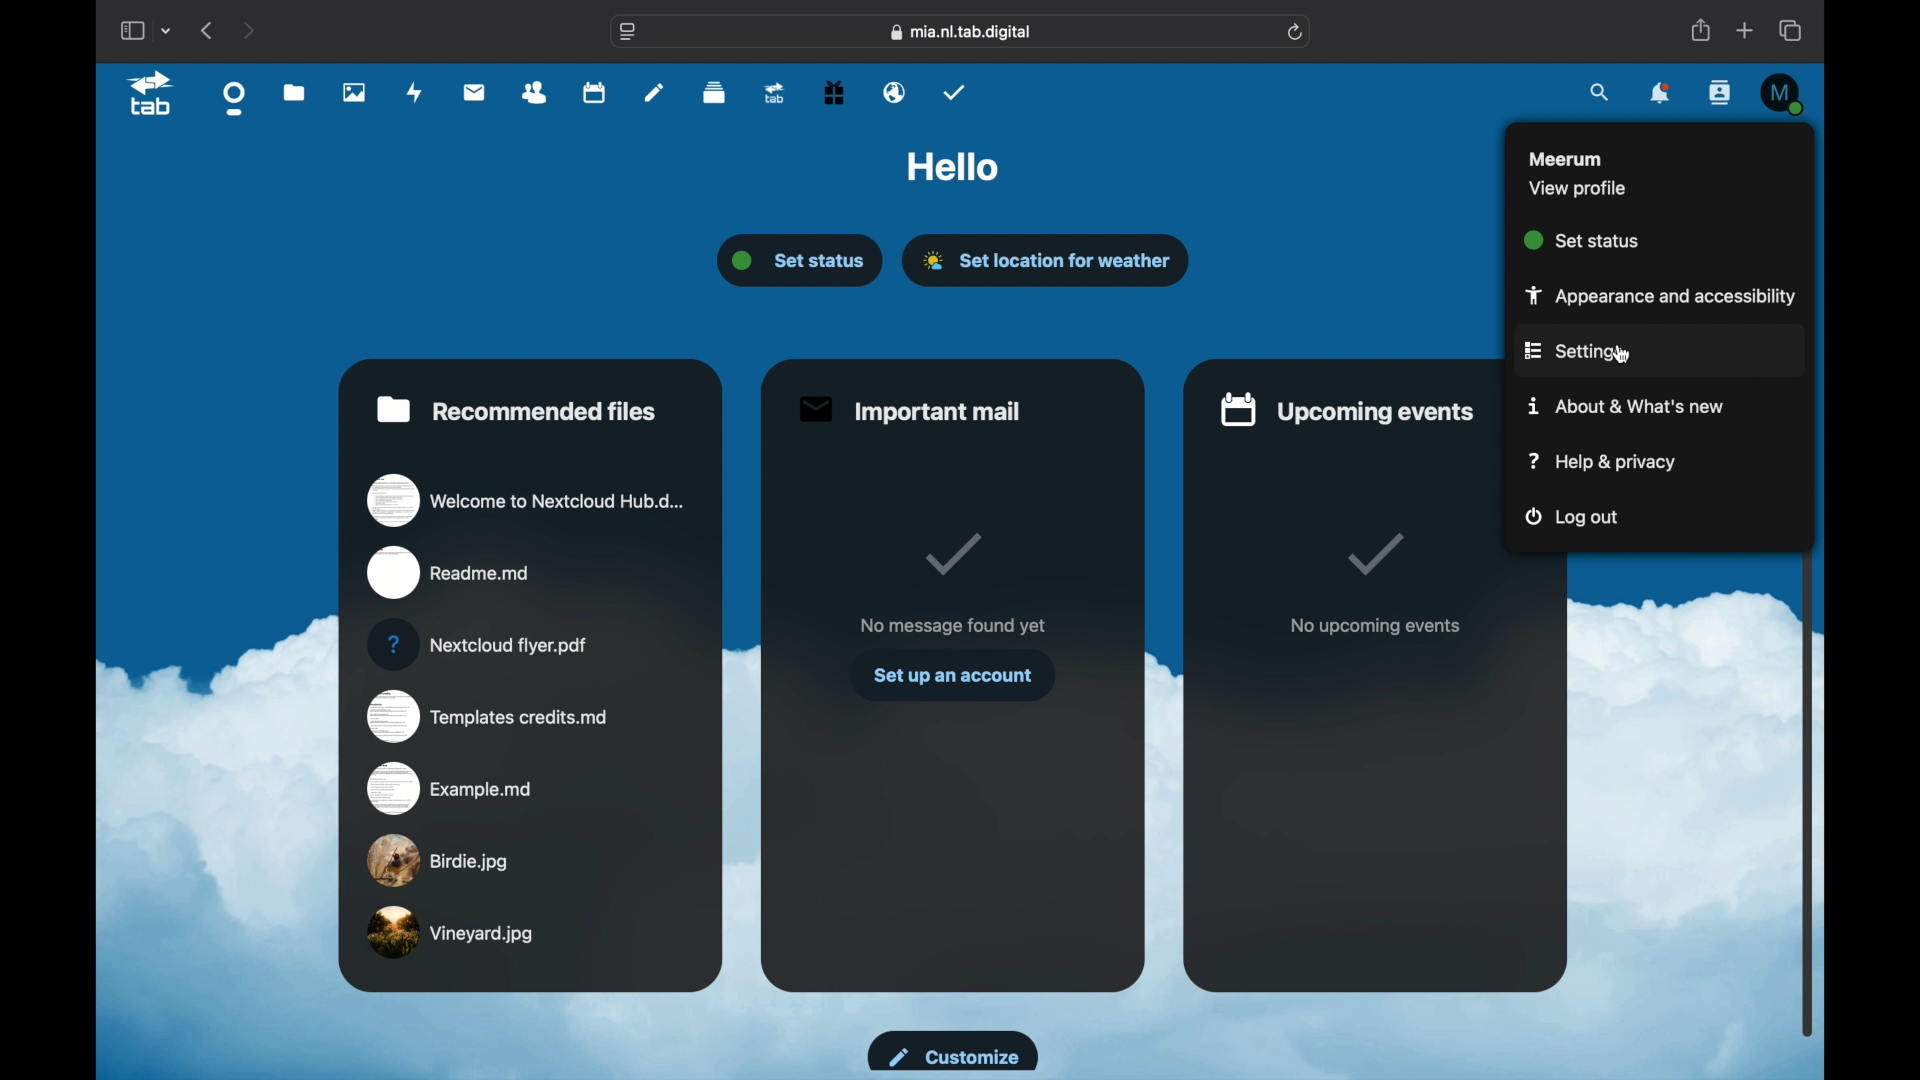  Describe the element at coordinates (1375, 627) in the screenshot. I see `no upcoming events` at that location.